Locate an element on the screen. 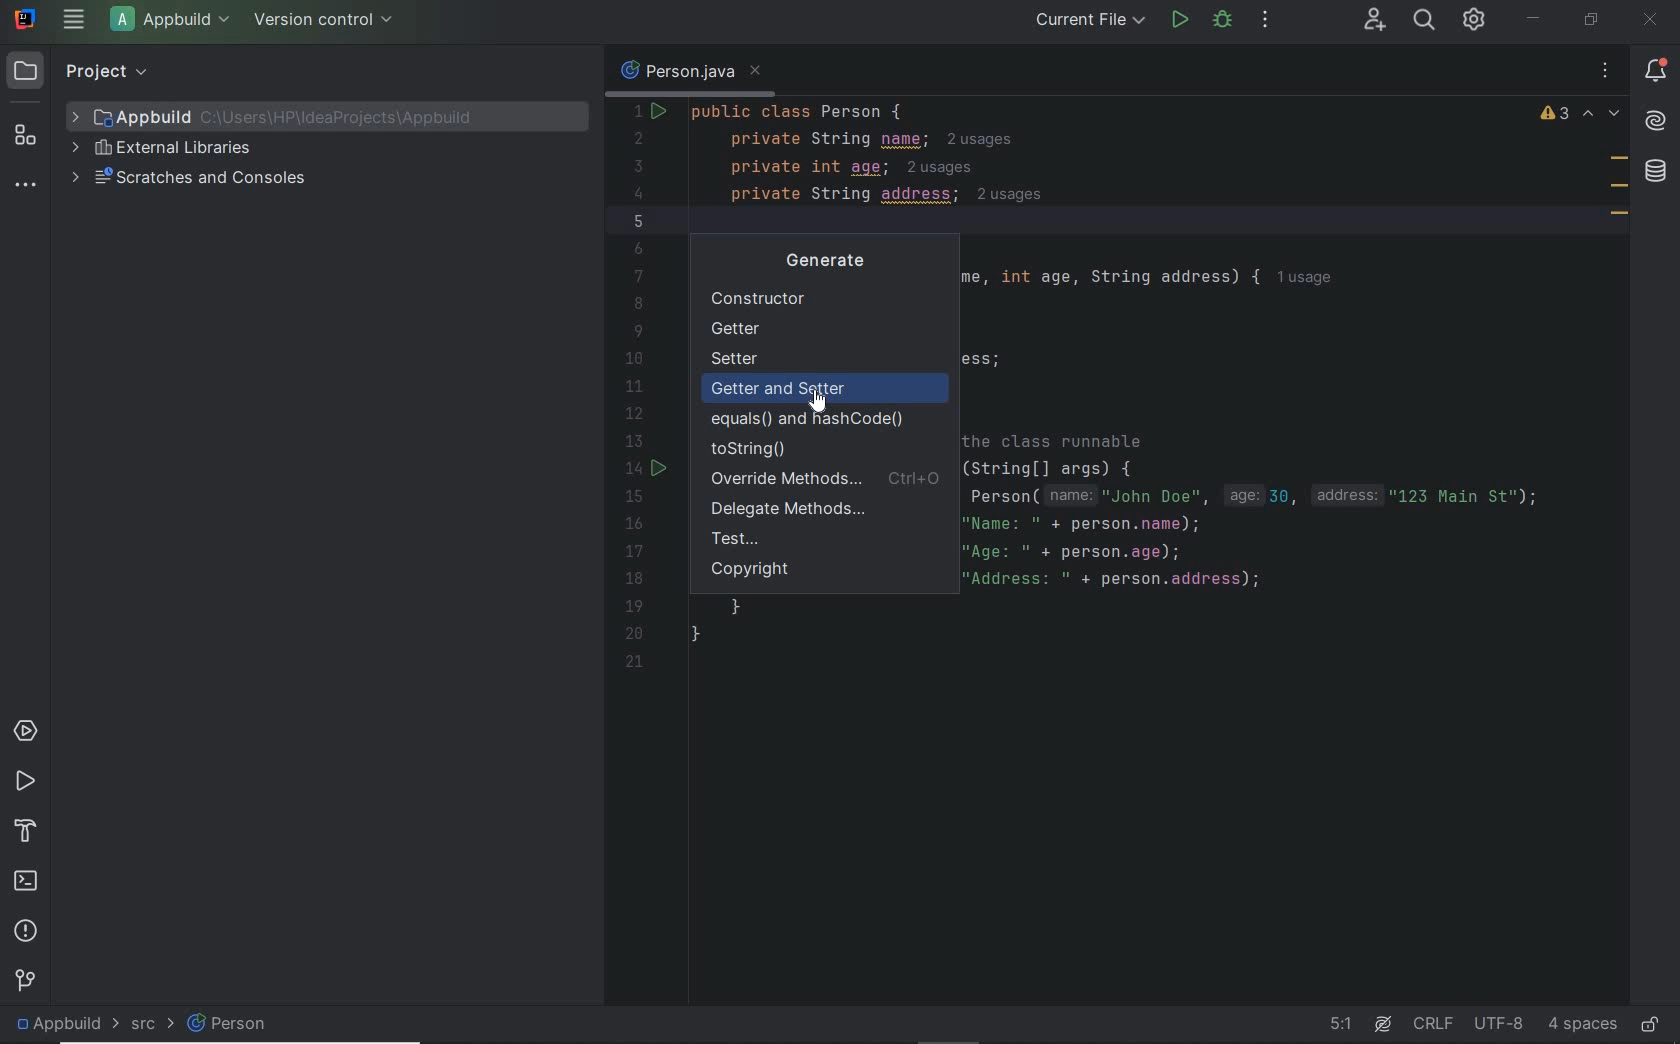  line separator is located at coordinates (1433, 1025).